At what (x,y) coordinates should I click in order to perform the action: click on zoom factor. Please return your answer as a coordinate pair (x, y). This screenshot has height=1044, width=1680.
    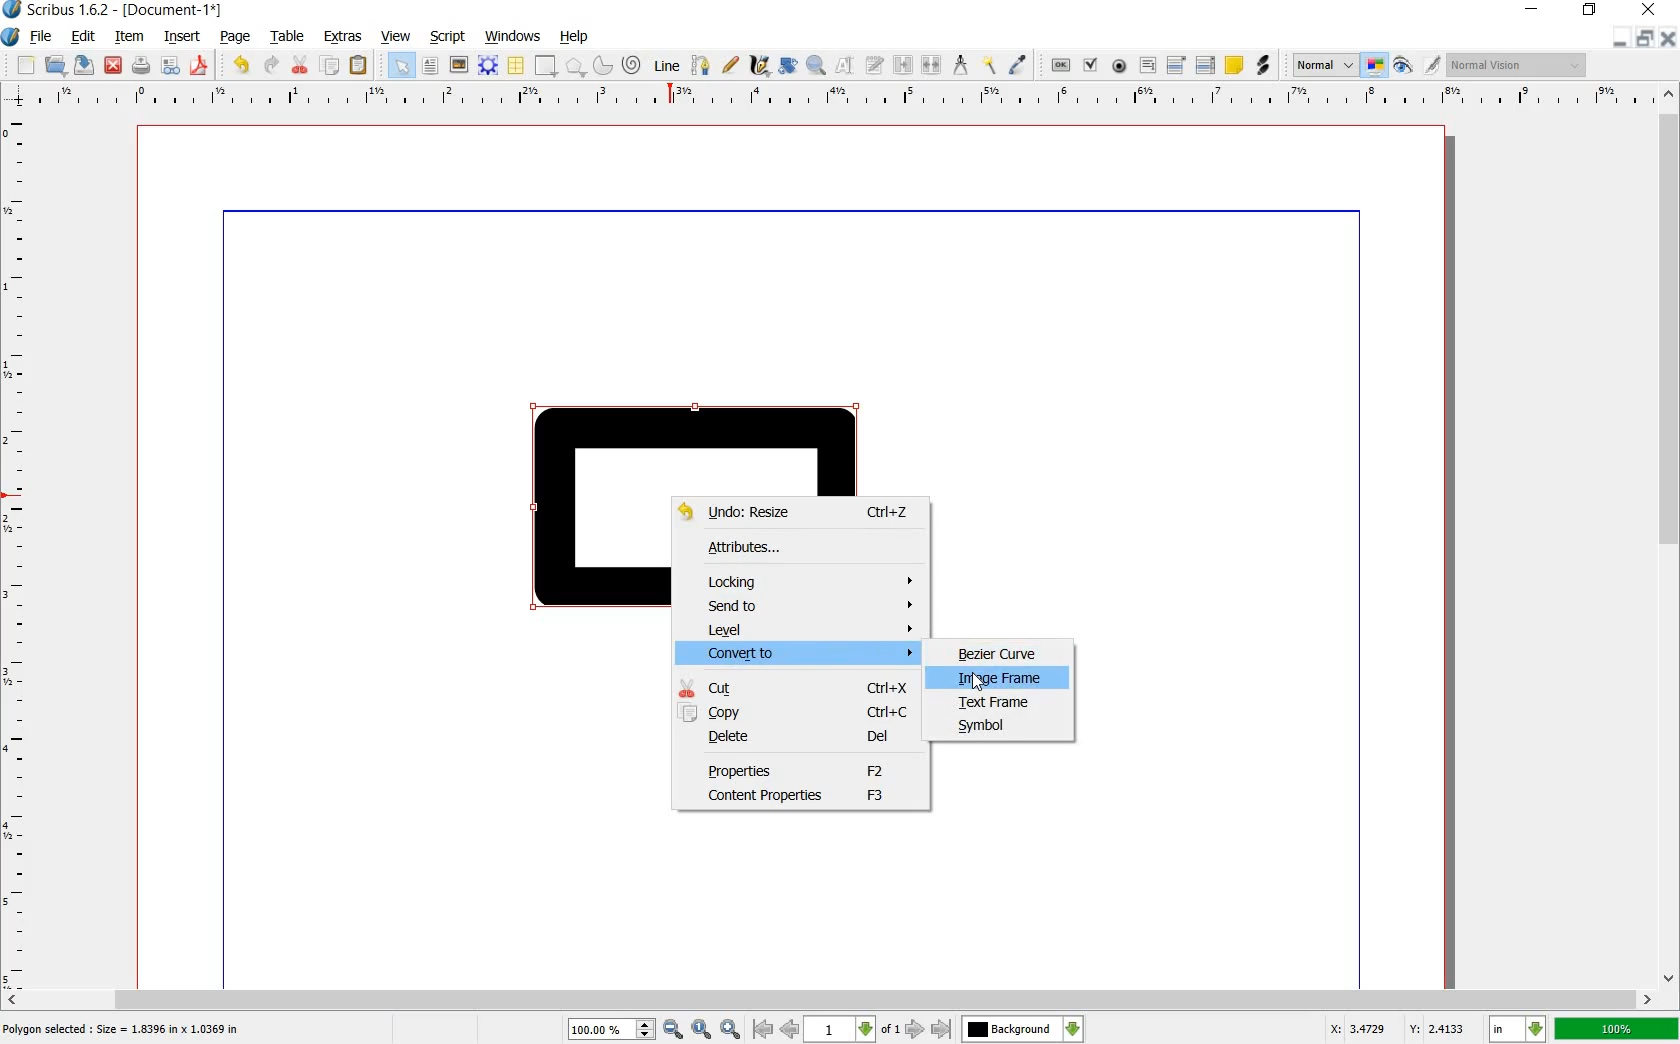
    Looking at the image, I should click on (1617, 1030).